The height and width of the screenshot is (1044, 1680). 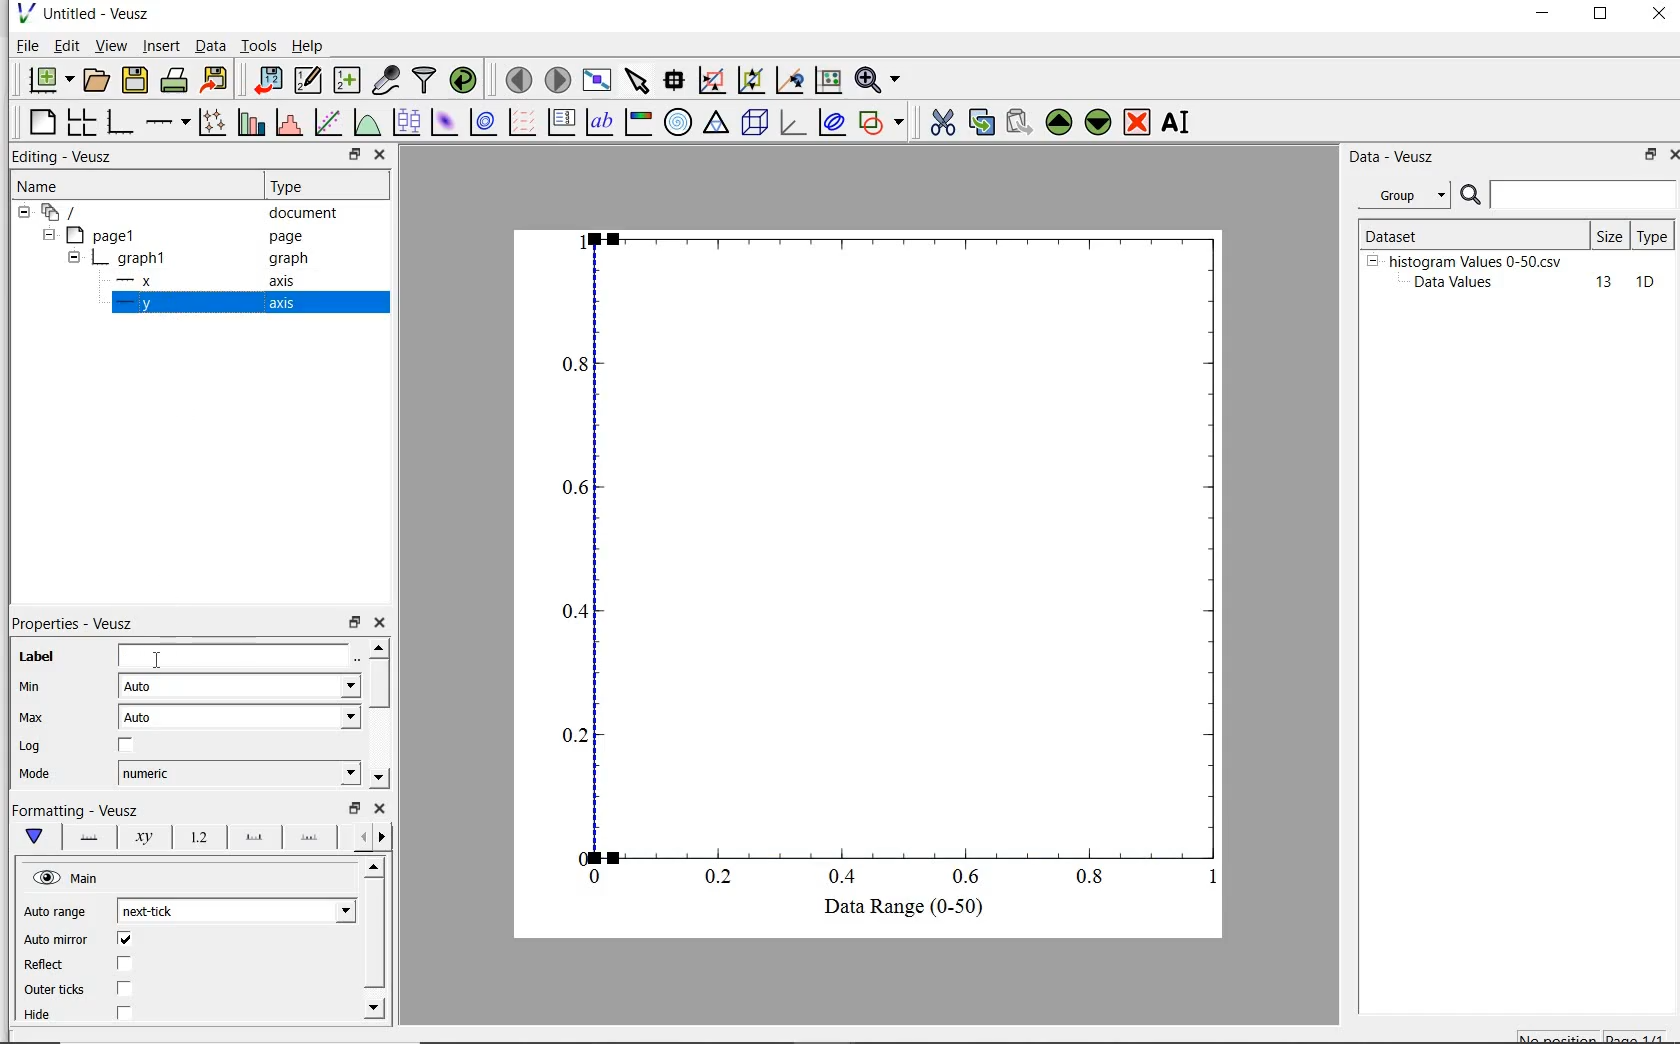 I want to click on export to graphics format, so click(x=216, y=78).